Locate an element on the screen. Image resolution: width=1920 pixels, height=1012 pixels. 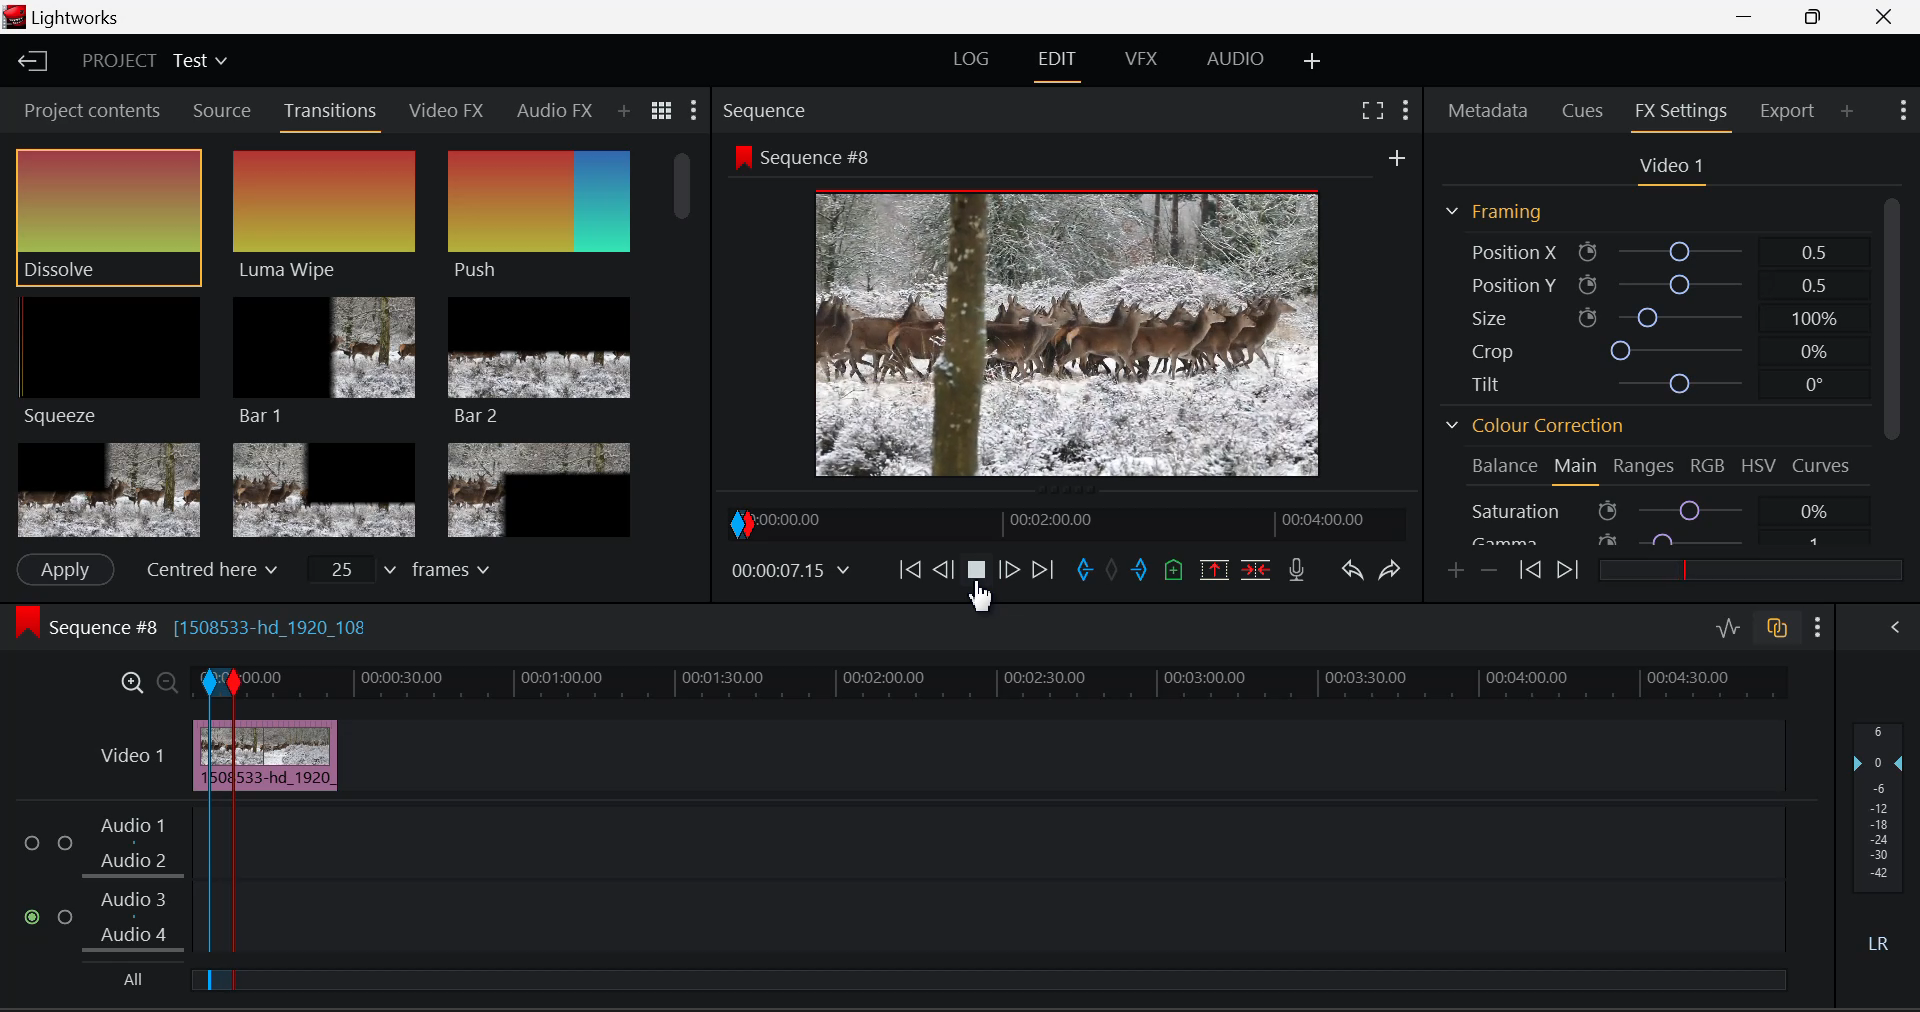
Audio Input Checkbox is located at coordinates (65, 843).